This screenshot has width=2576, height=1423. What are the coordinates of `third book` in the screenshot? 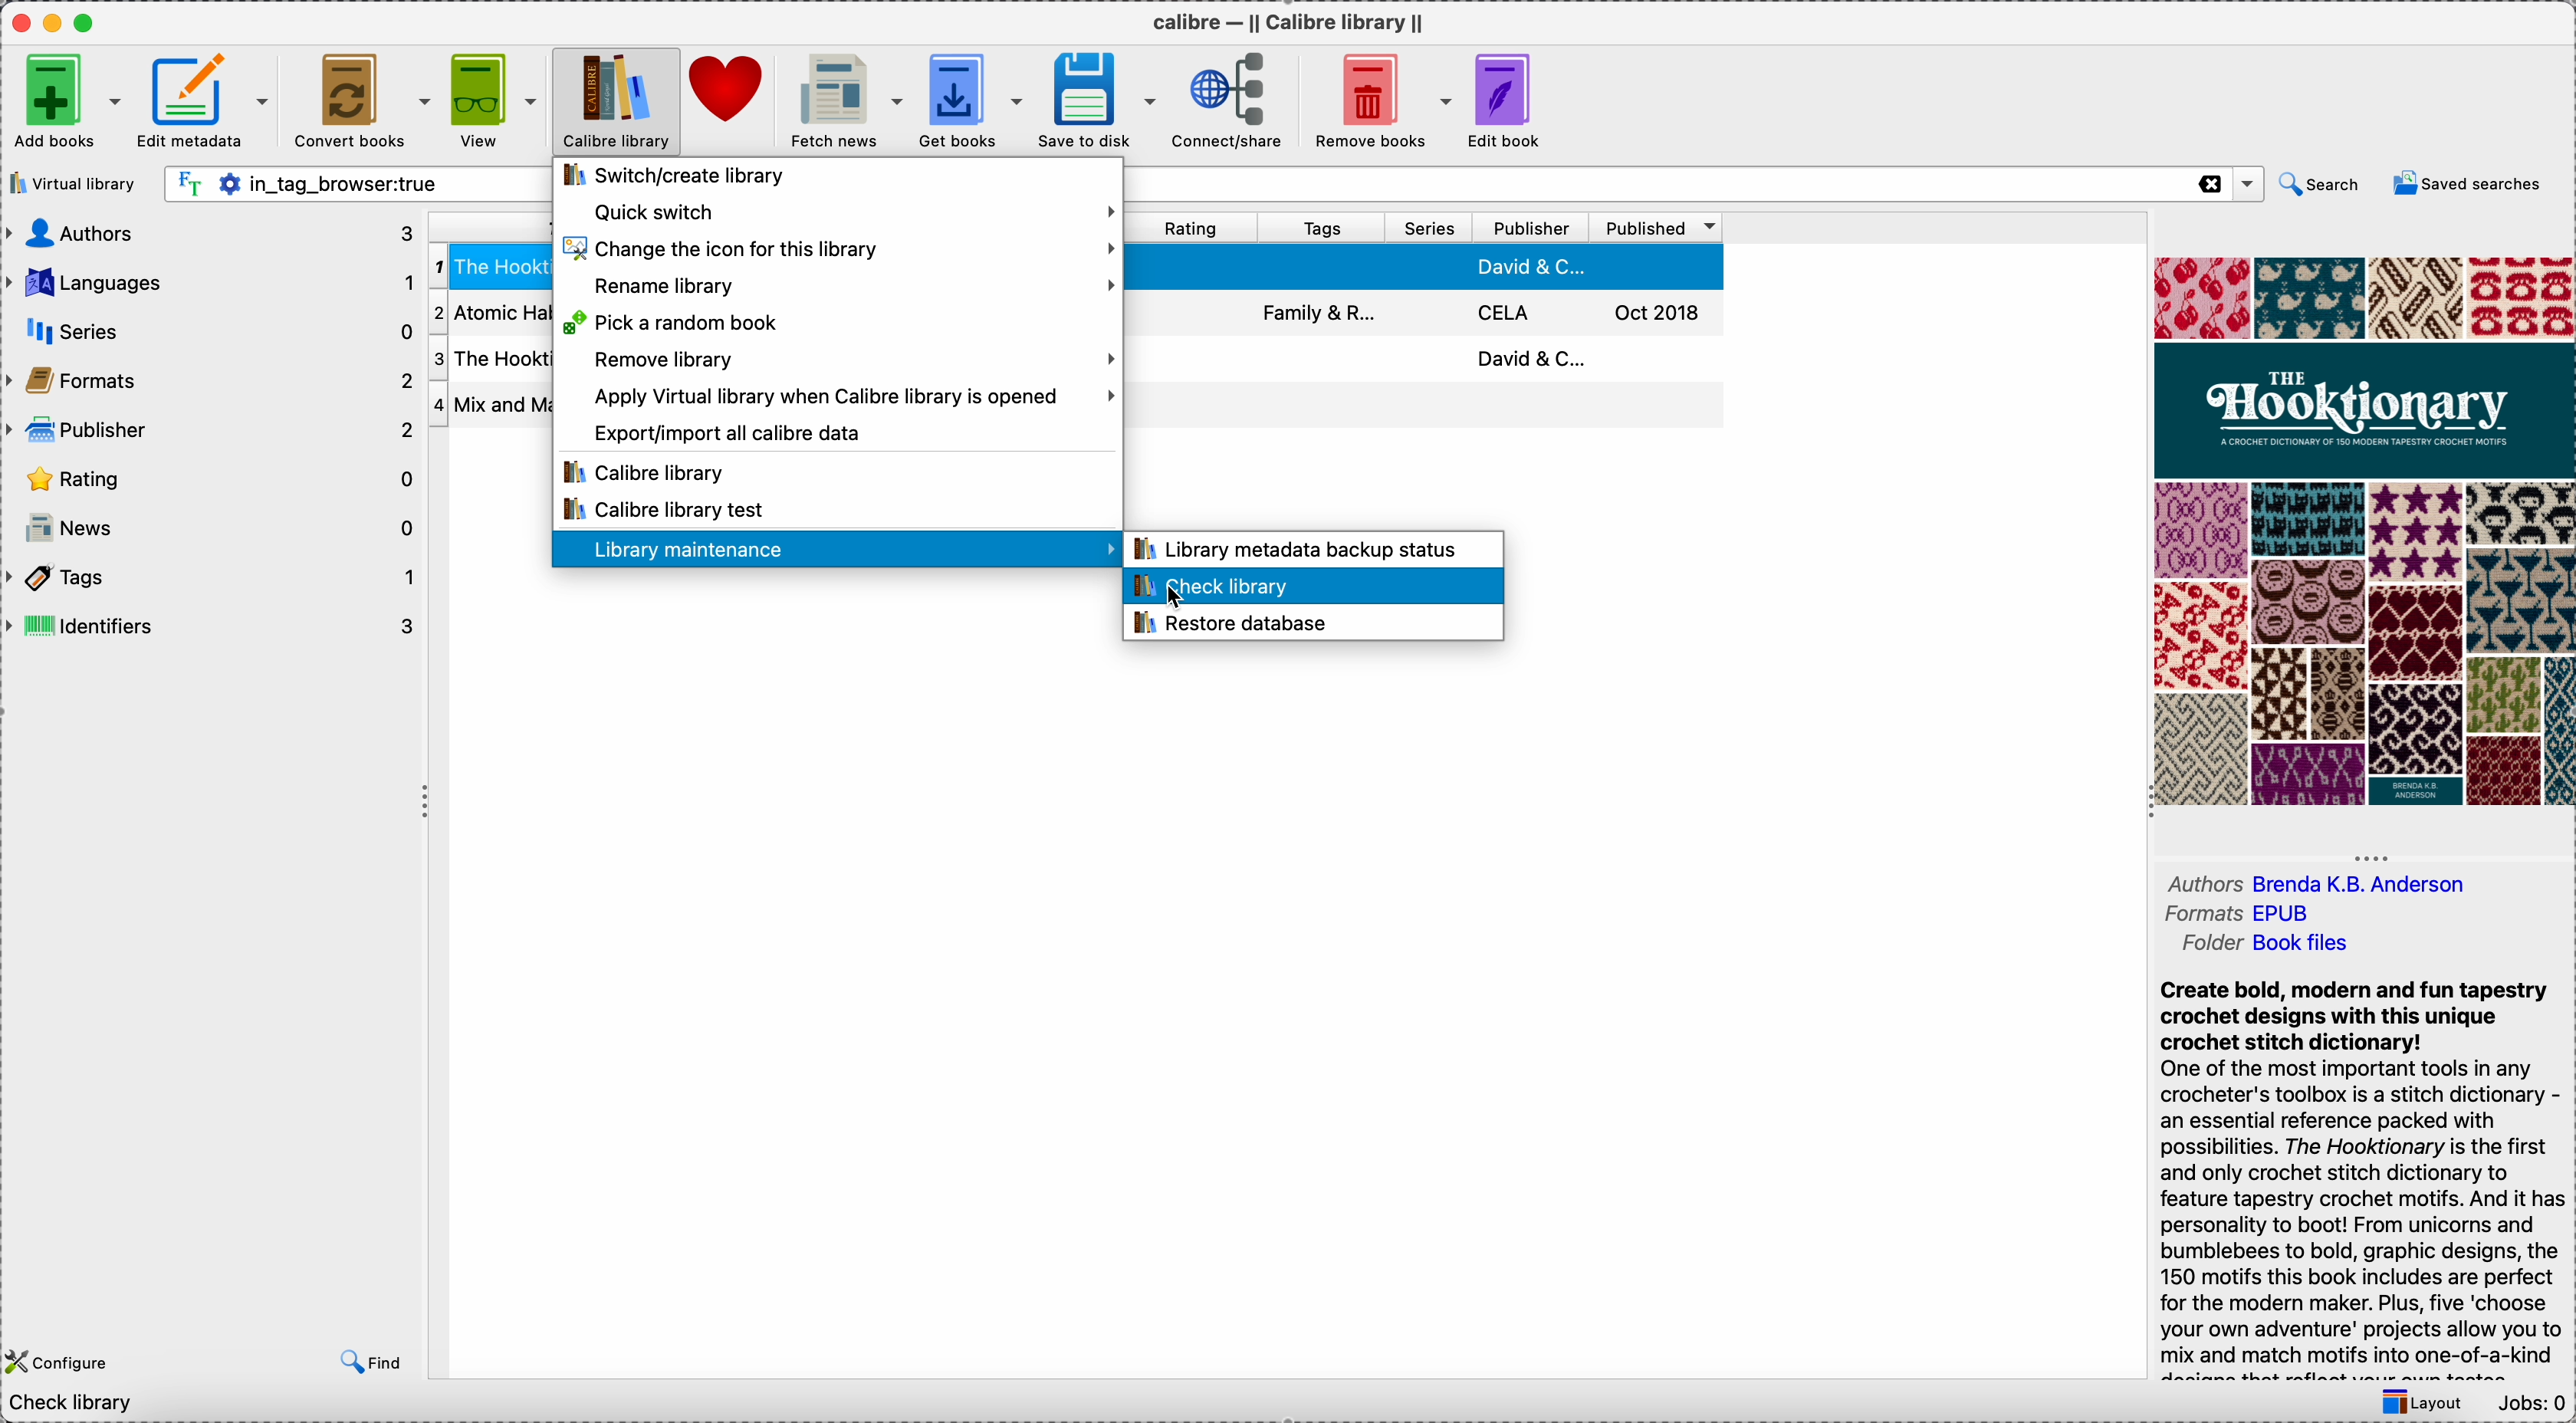 It's located at (1433, 363).